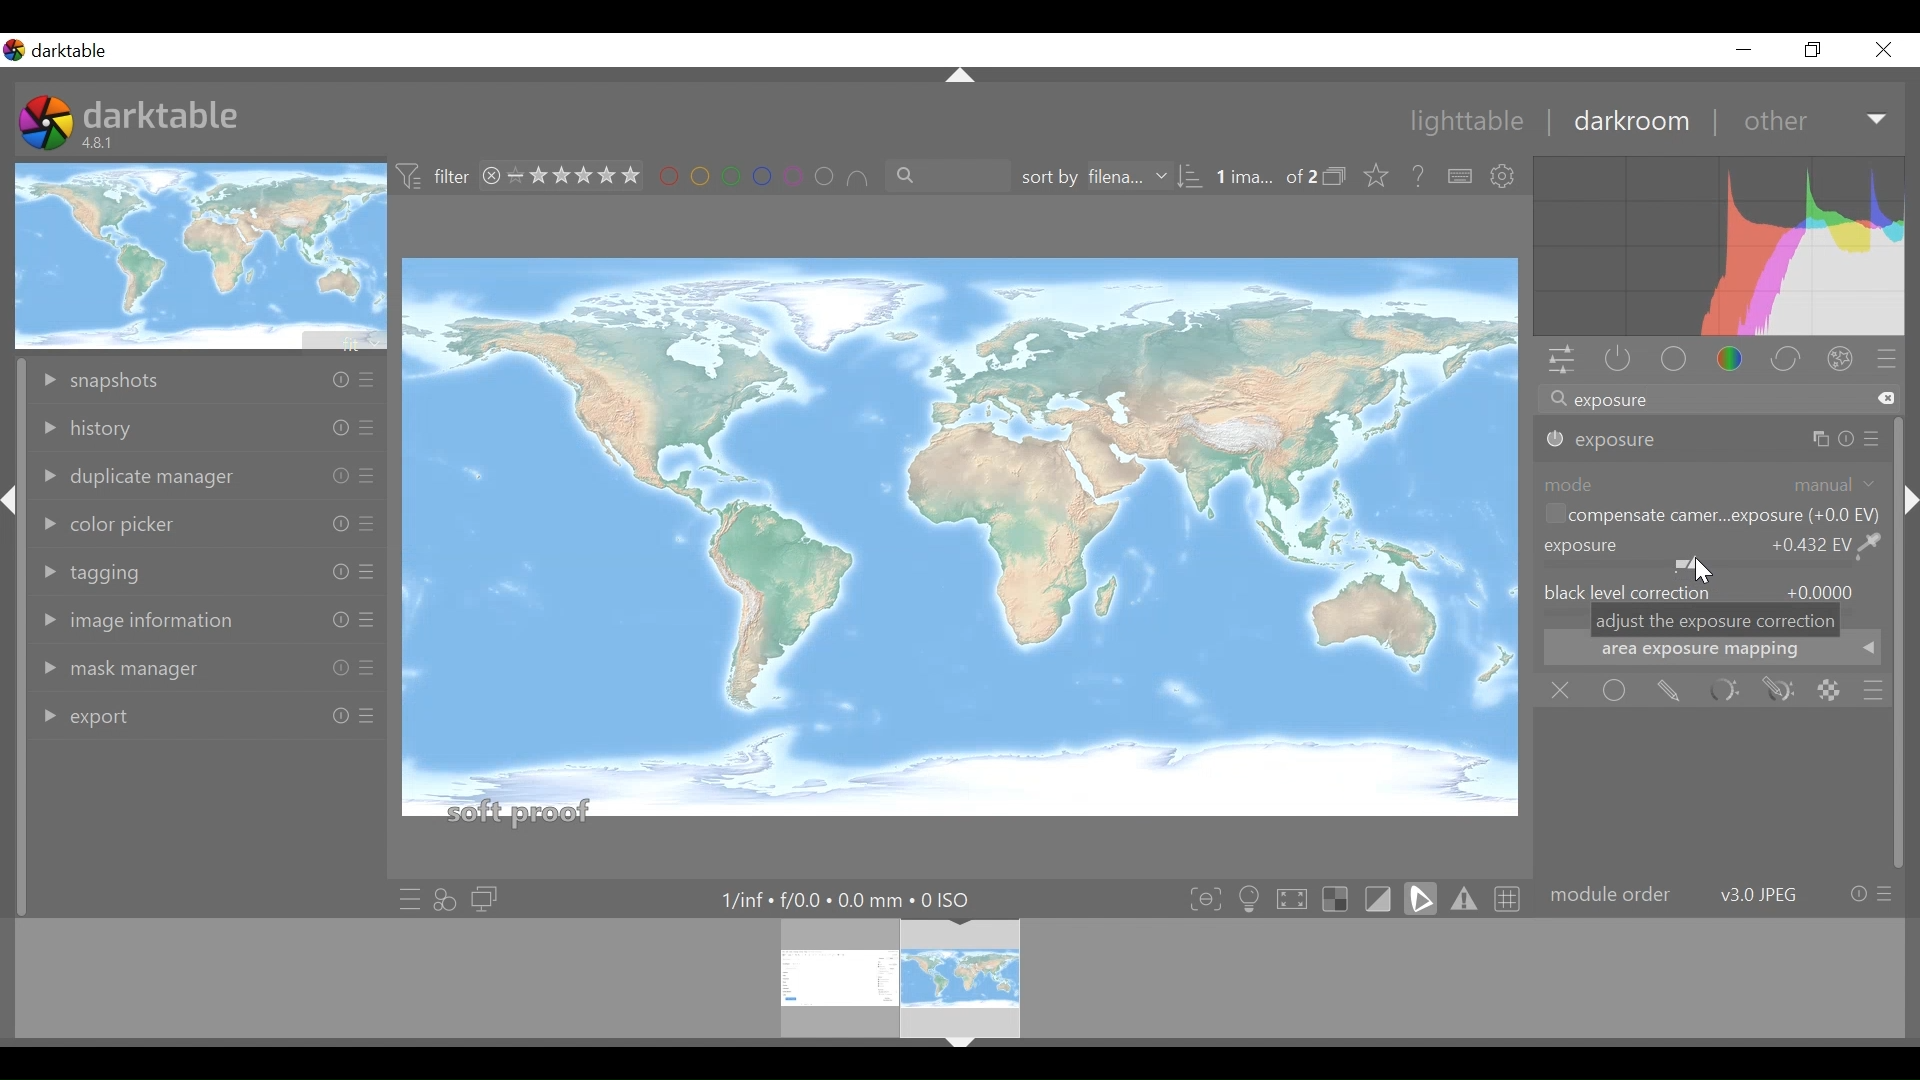 The width and height of the screenshot is (1920, 1080). I want to click on toggle clipping indication, so click(1381, 898).